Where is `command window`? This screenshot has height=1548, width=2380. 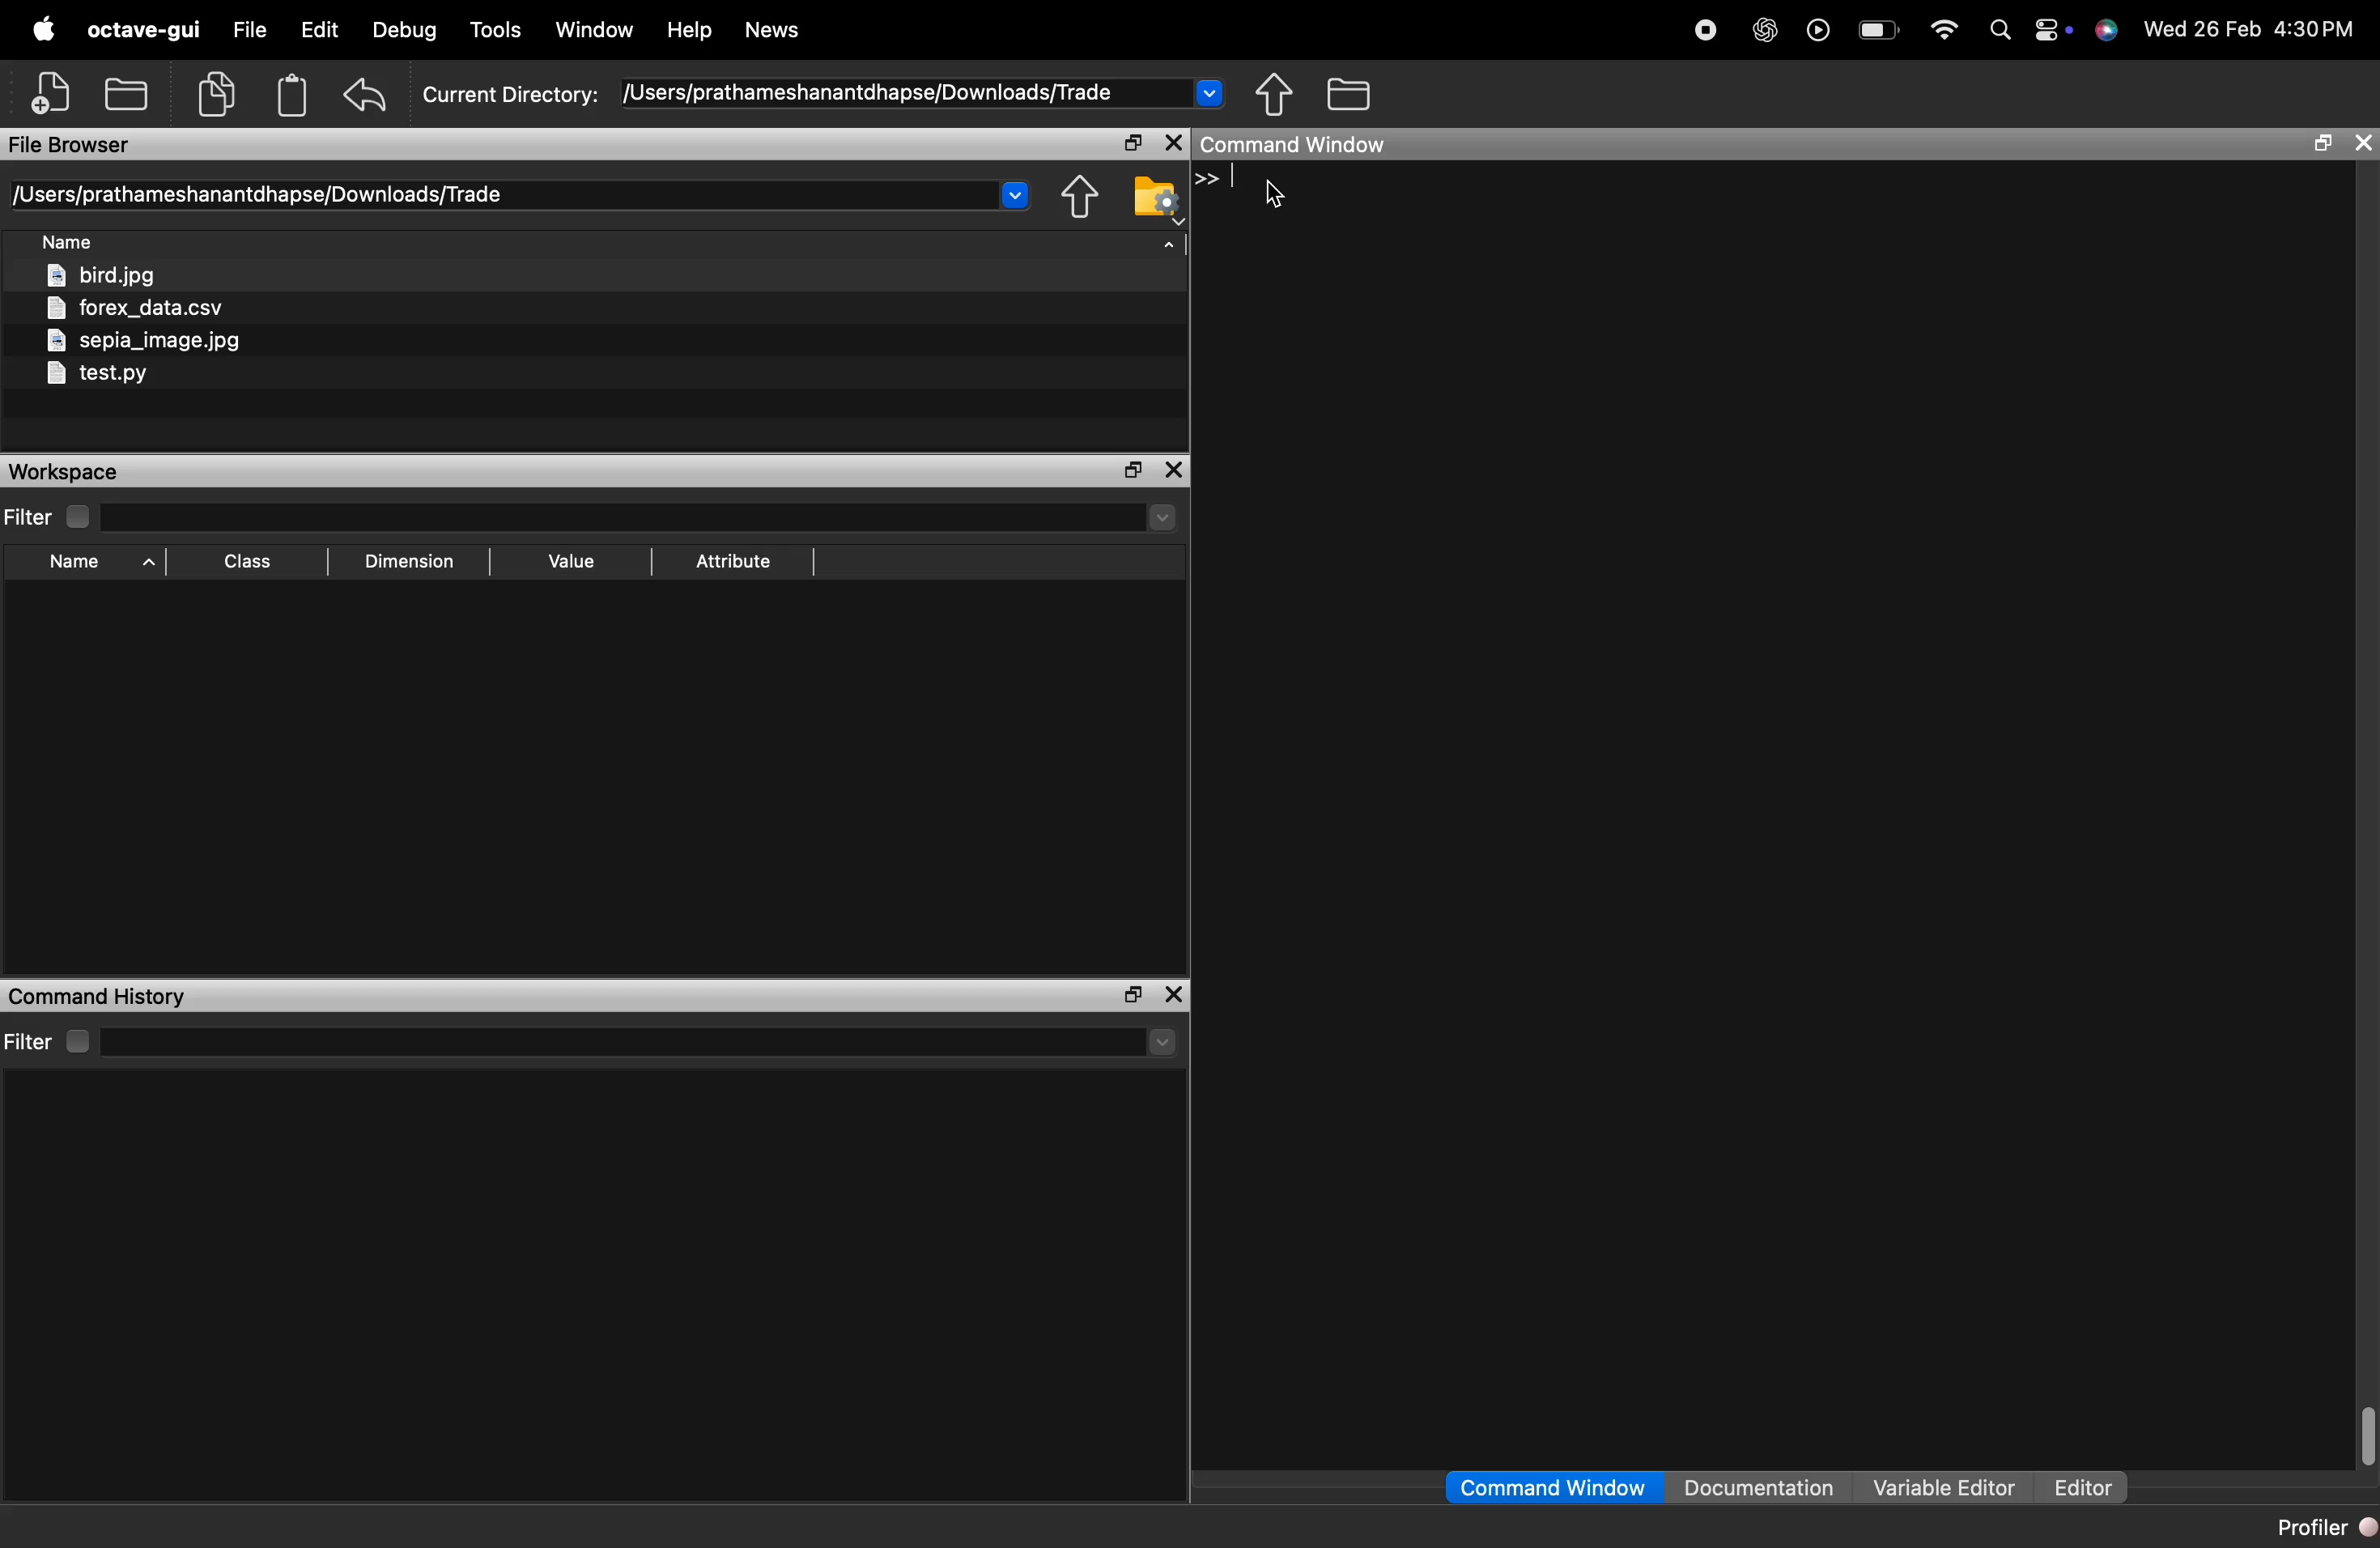 command window is located at coordinates (1298, 143).